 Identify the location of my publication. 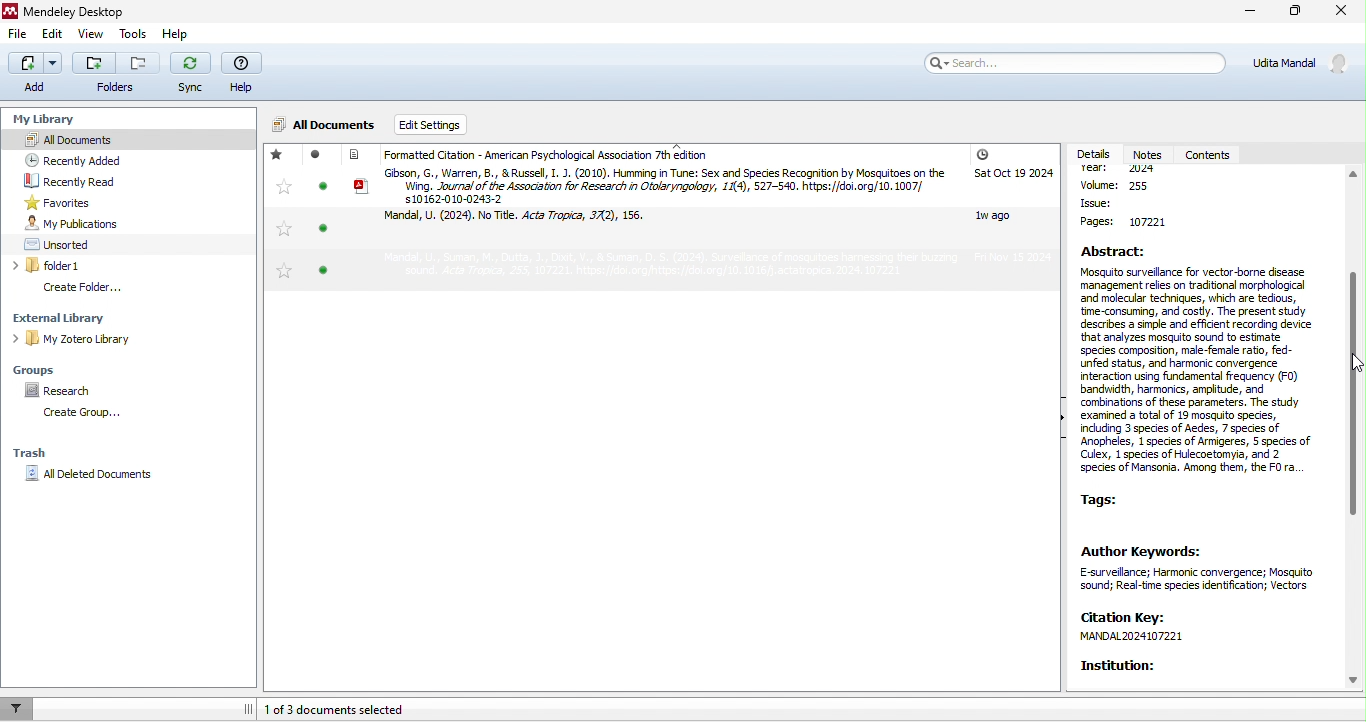
(94, 223).